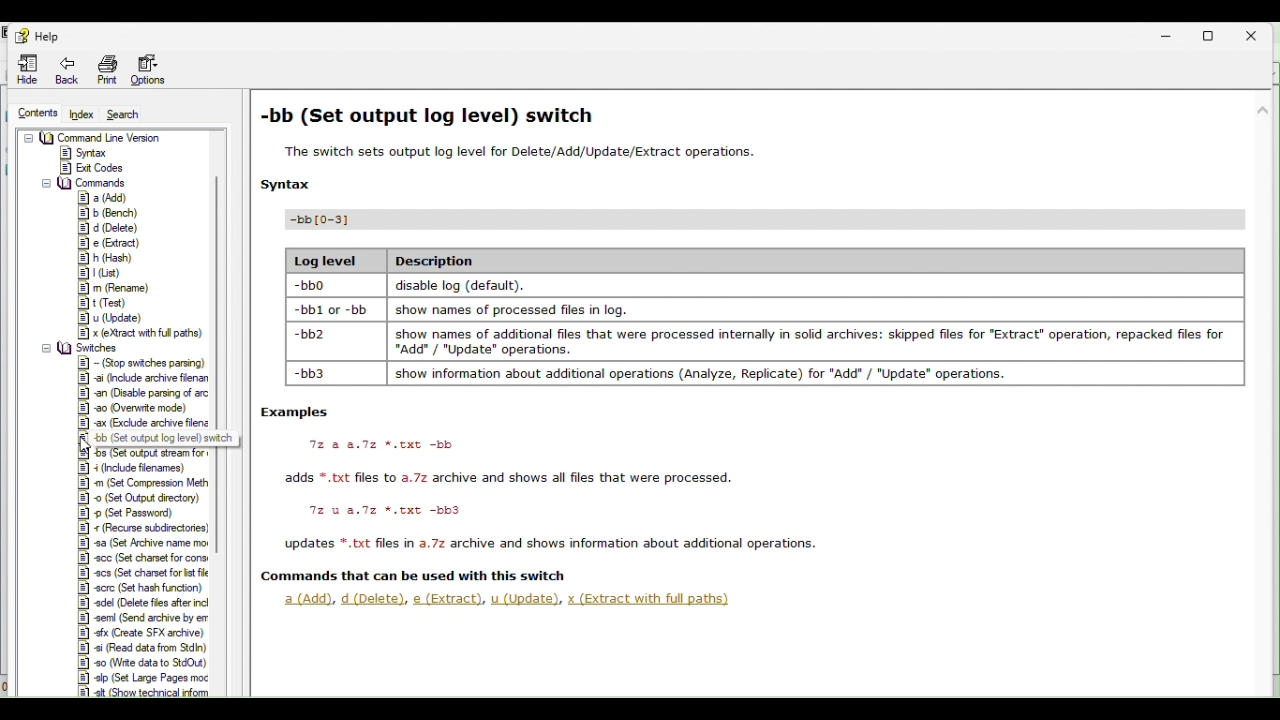  What do you see at coordinates (145, 362) in the screenshot?
I see `§] - (Stop switches parsing)` at bounding box center [145, 362].